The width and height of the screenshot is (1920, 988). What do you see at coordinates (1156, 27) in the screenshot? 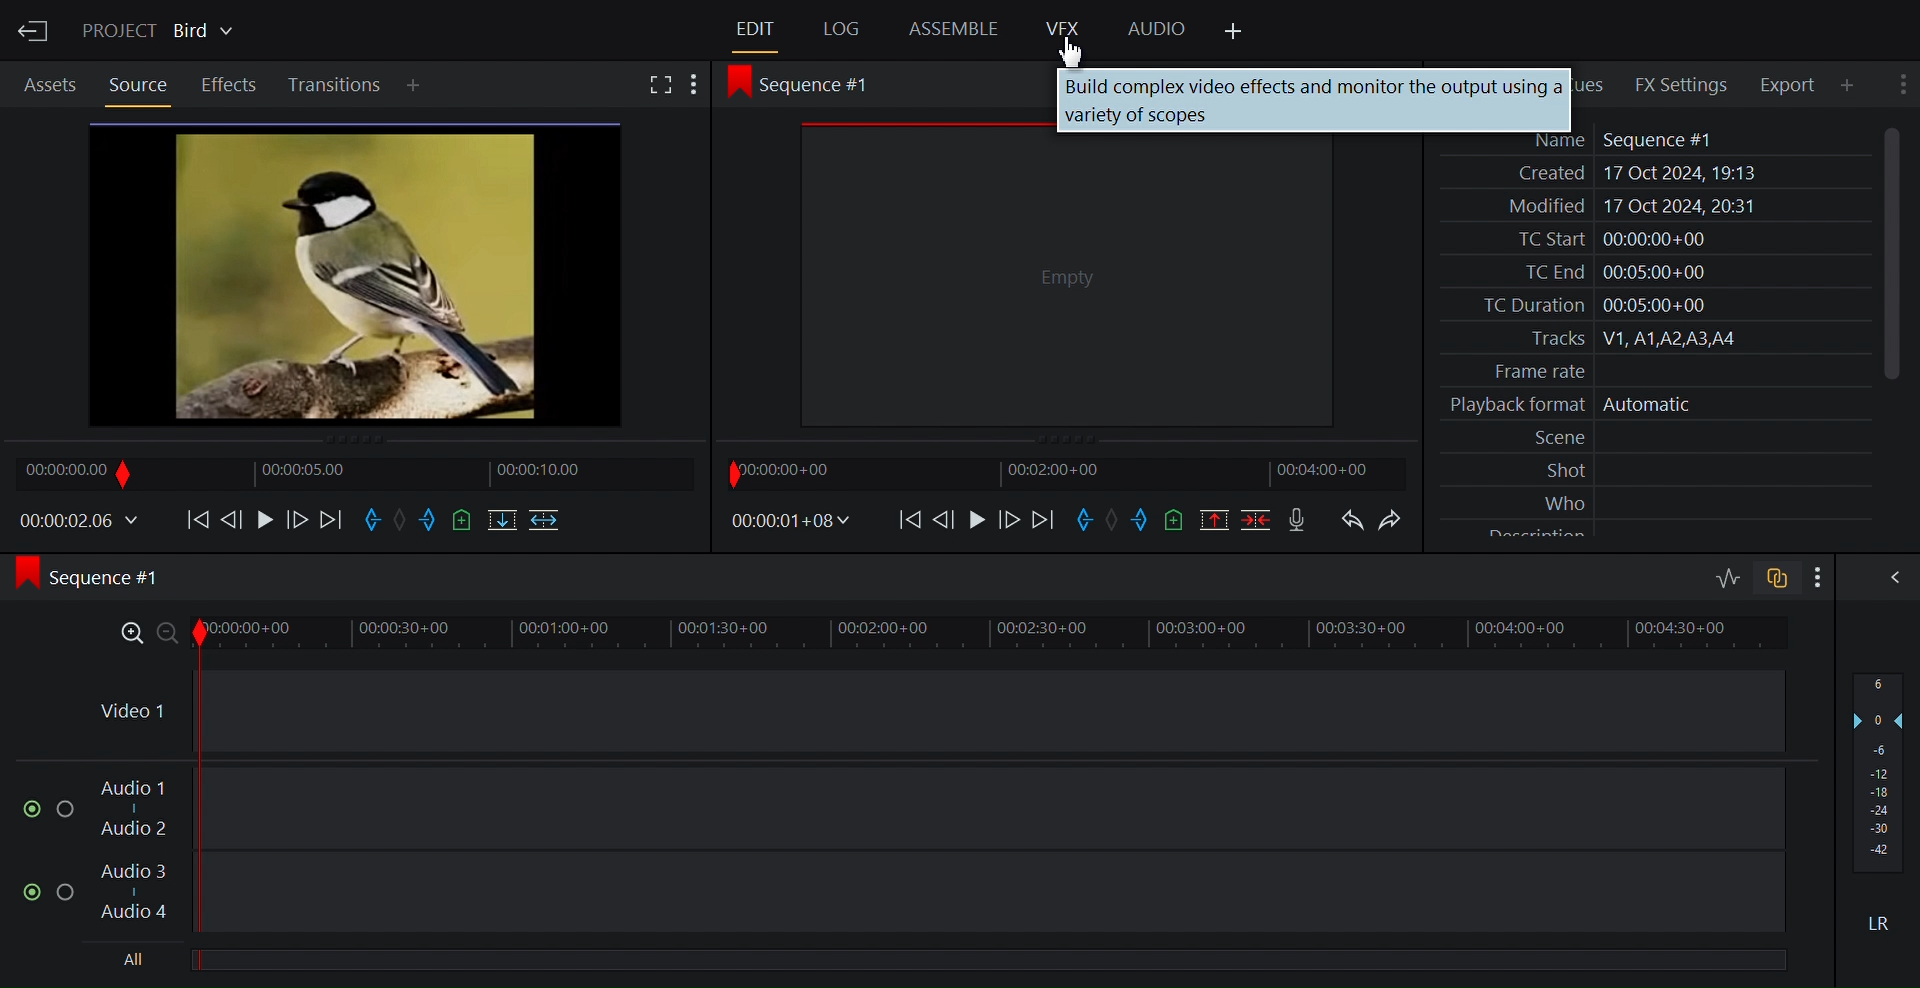
I see `Audio` at bounding box center [1156, 27].